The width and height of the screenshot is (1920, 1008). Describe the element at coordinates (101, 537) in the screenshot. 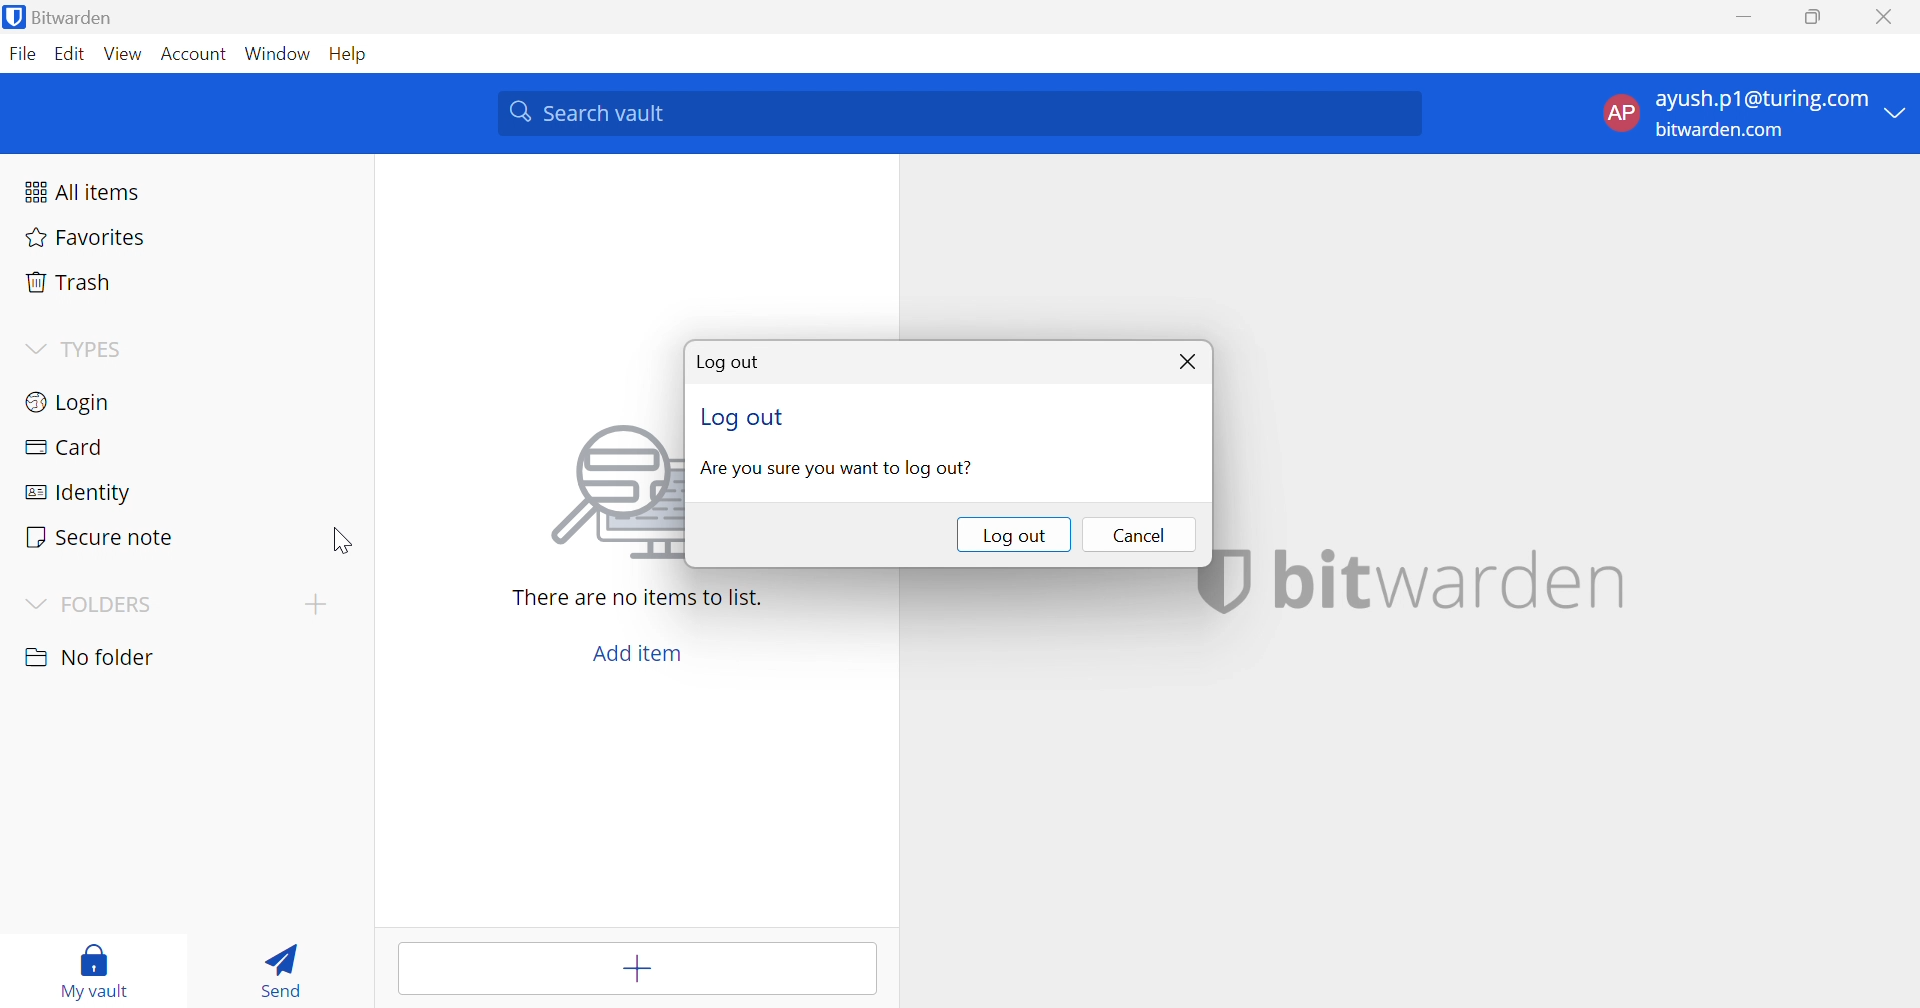

I see `Secure note` at that location.